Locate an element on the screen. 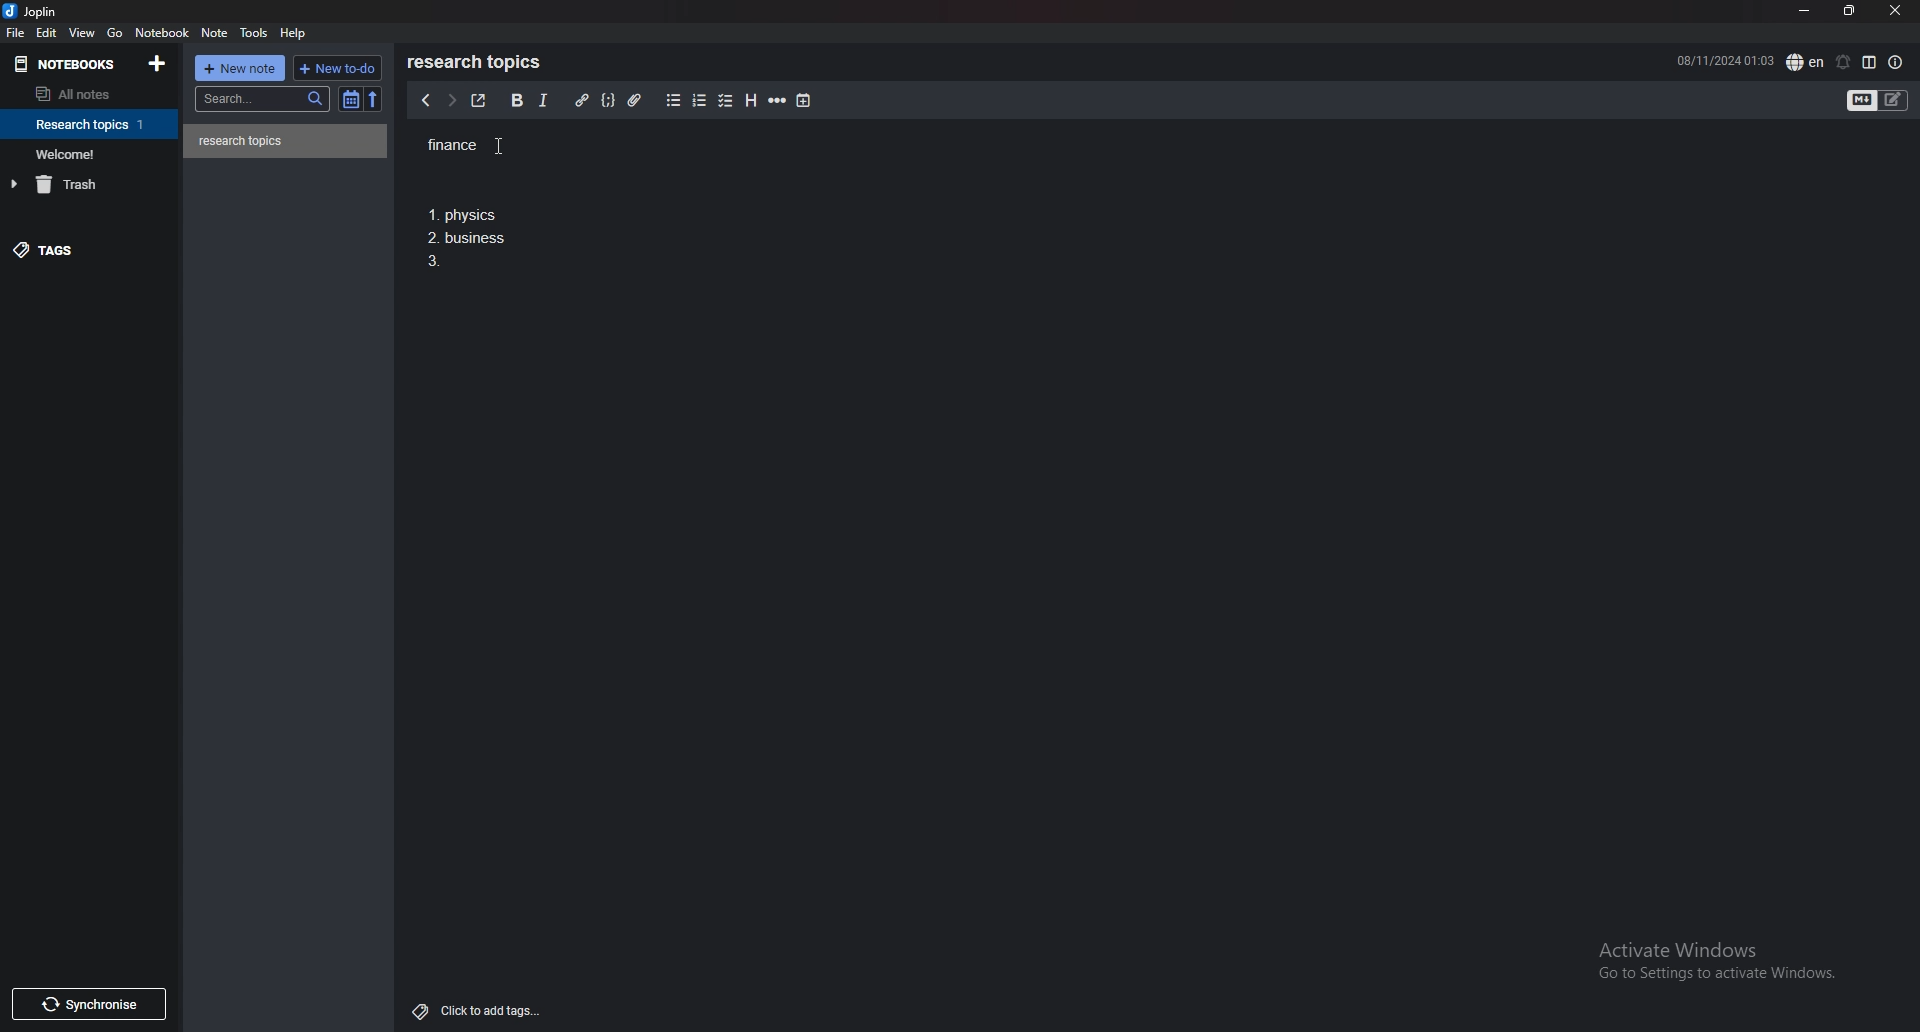  joplin is located at coordinates (32, 13).